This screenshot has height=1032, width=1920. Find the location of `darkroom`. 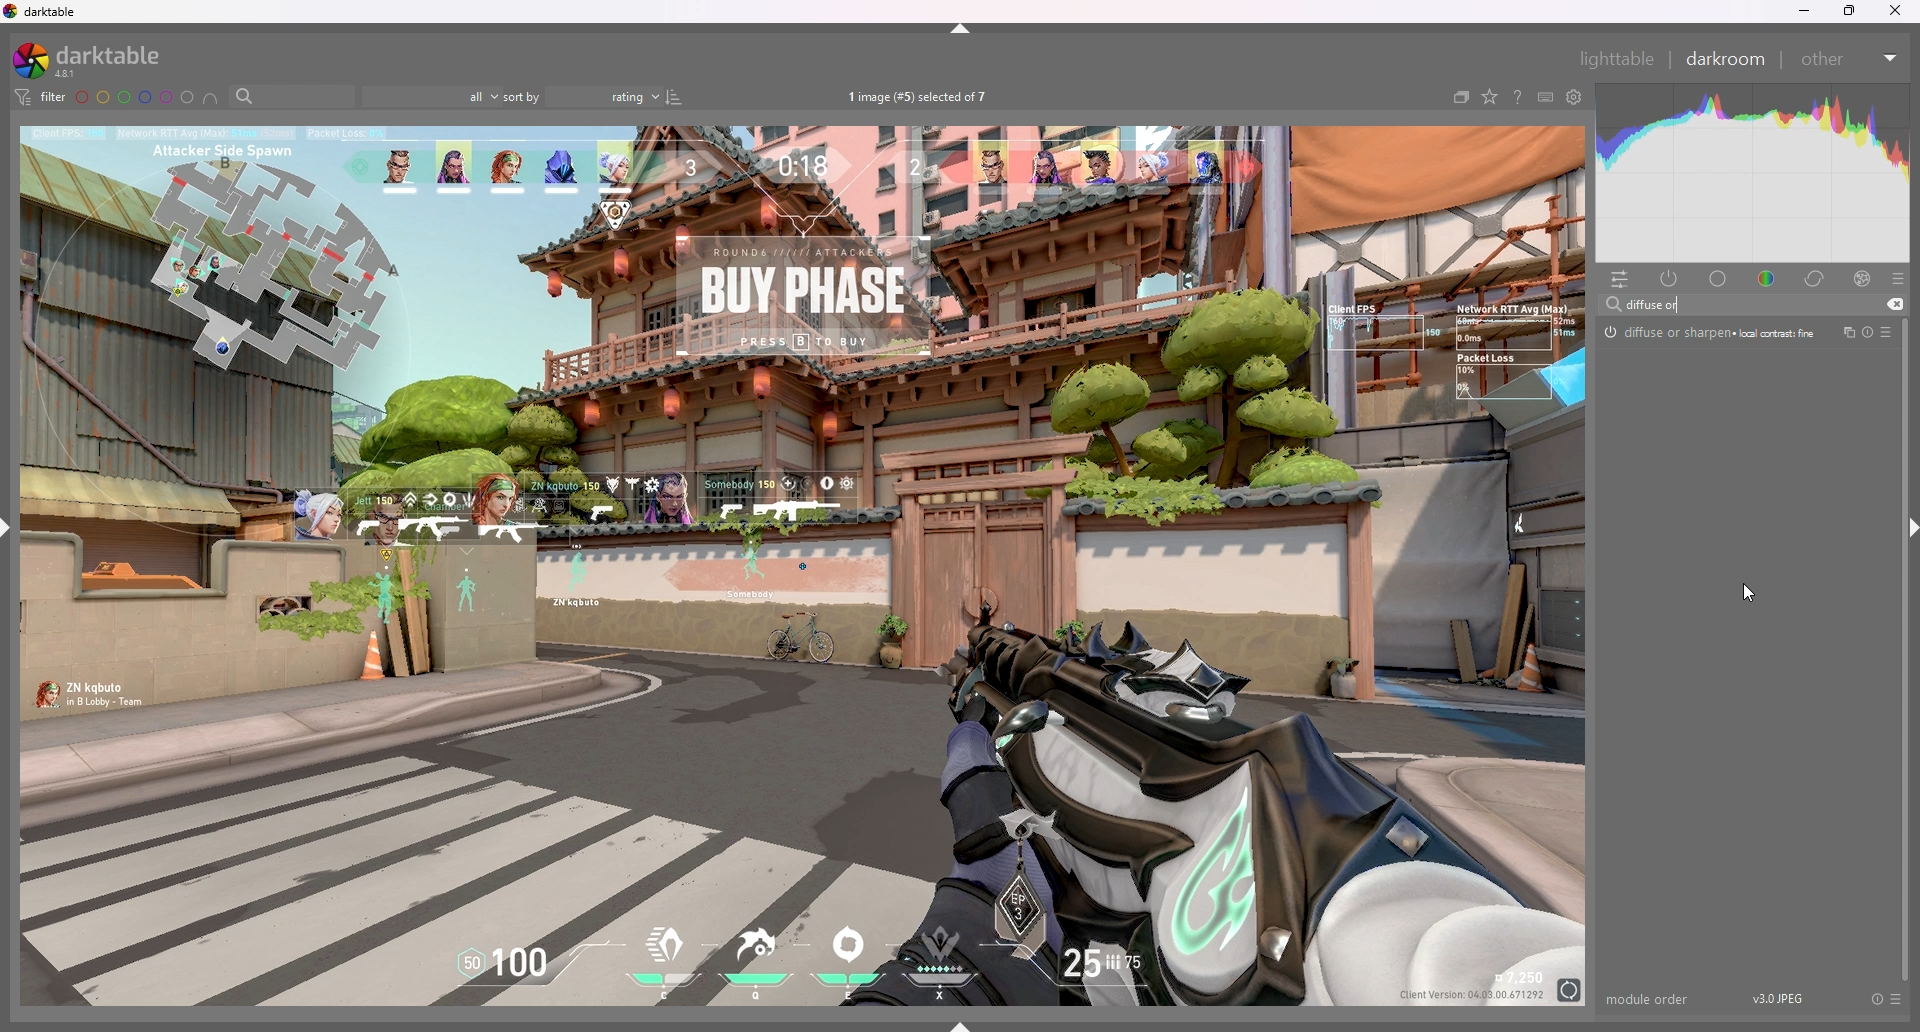

darkroom is located at coordinates (1729, 58).